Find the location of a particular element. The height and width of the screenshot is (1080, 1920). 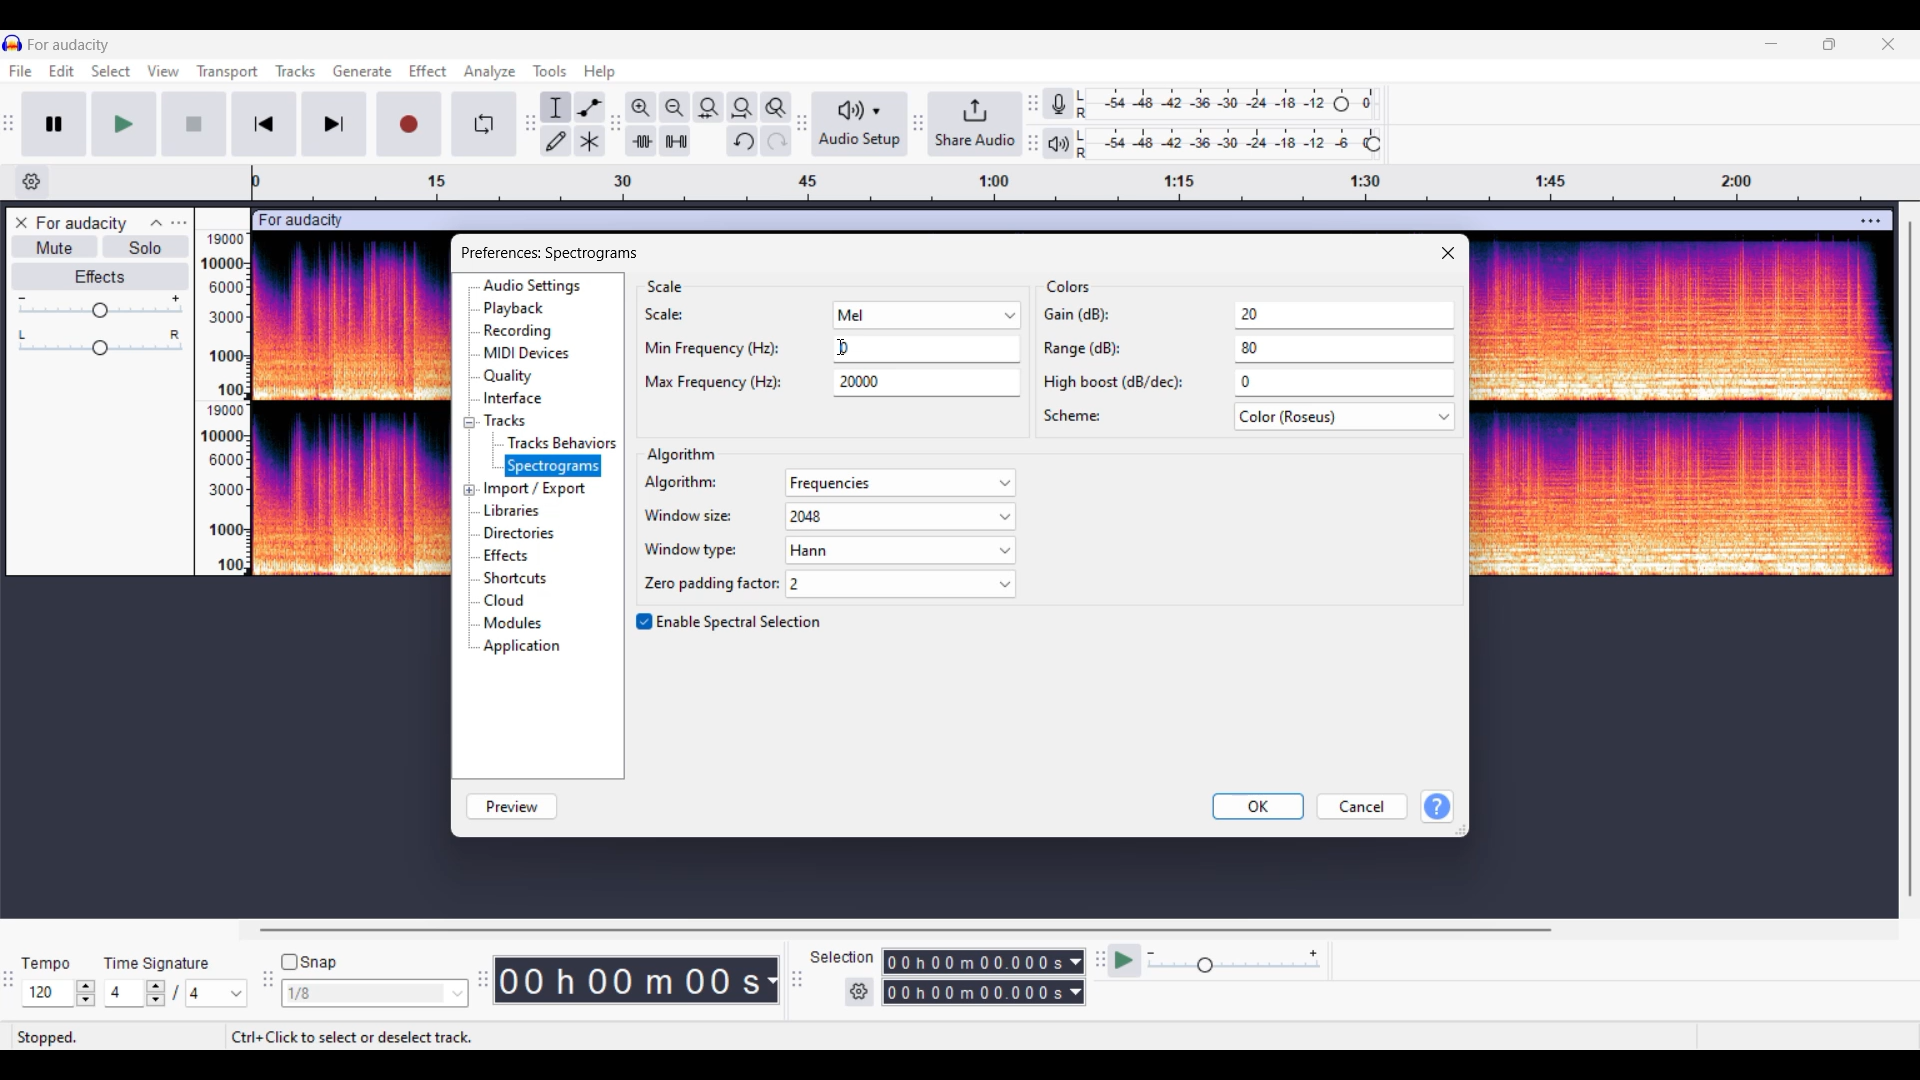

tracks behaviors is located at coordinates (559, 442).